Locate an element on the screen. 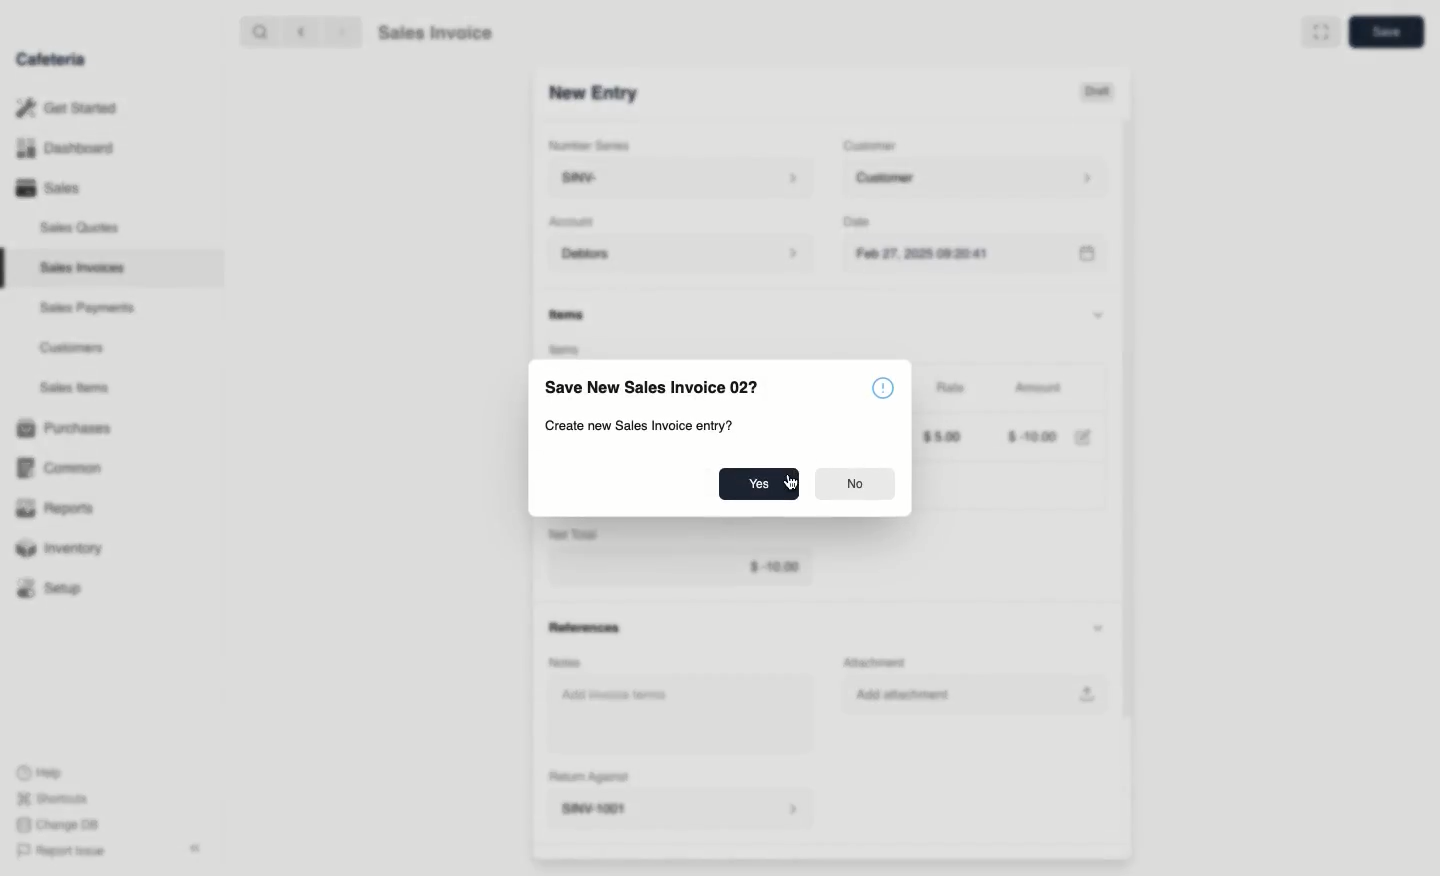 The image size is (1440, 876). Yes is located at coordinates (754, 483).